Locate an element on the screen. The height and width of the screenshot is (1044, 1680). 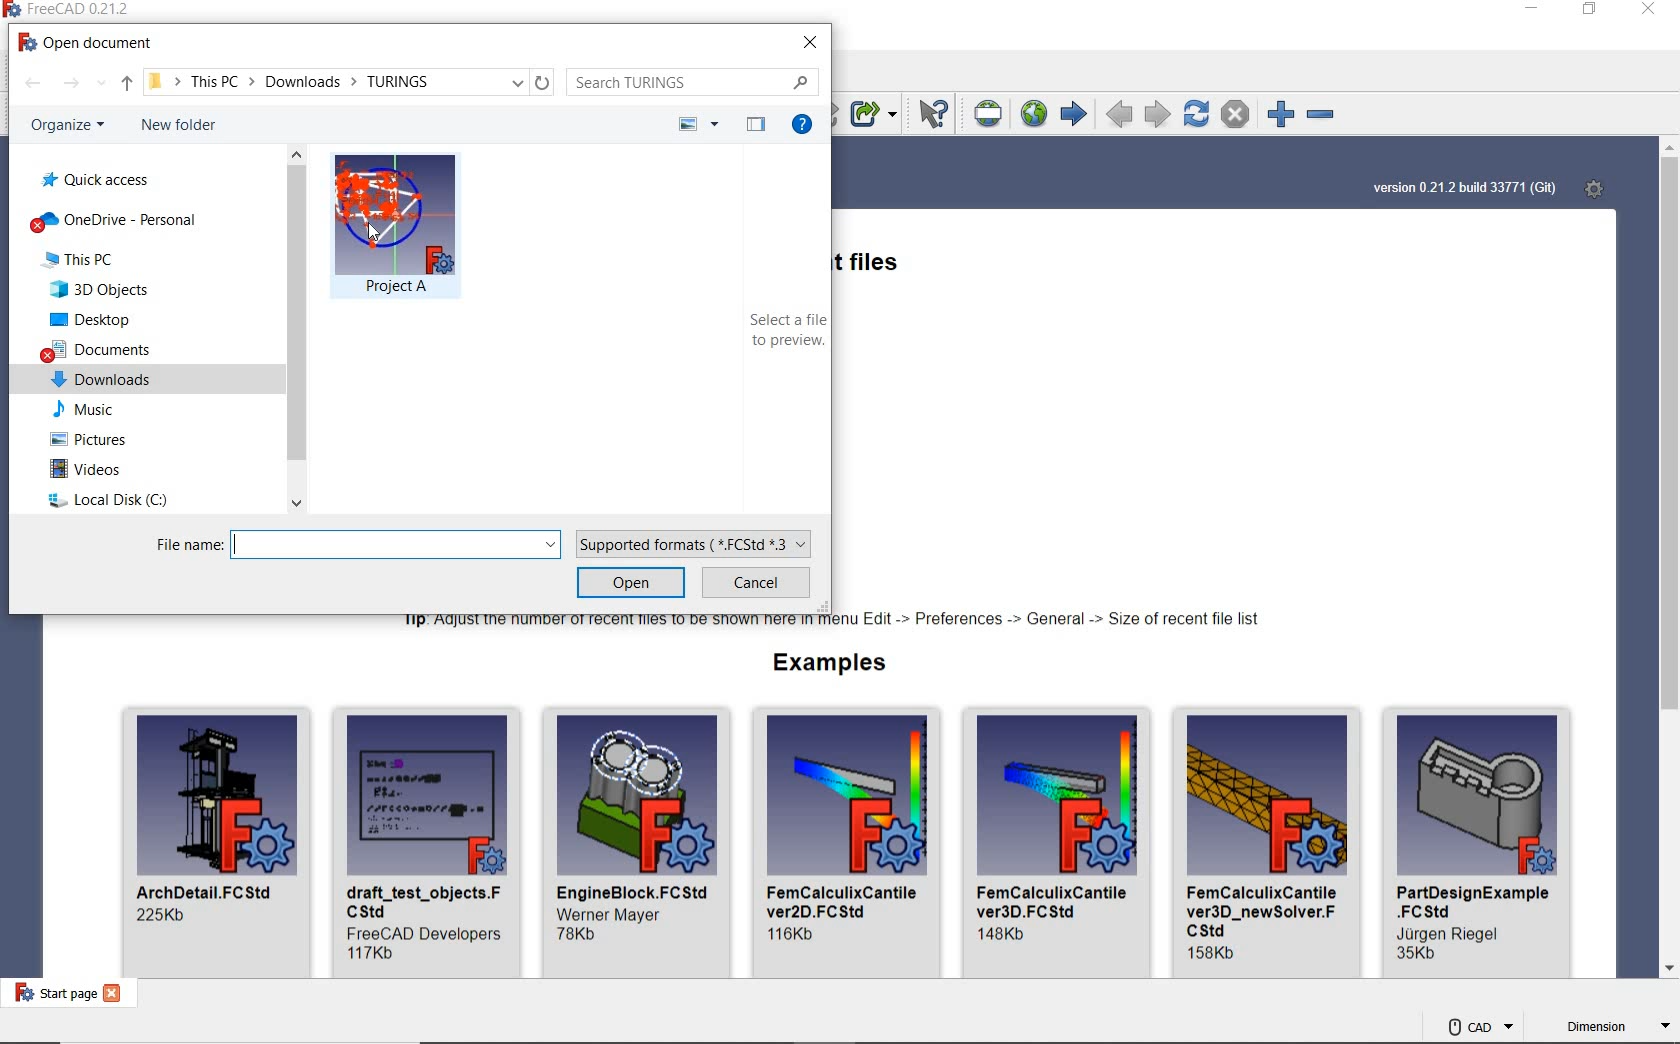
SCROLLBAR is located at coordinates (297, 330).